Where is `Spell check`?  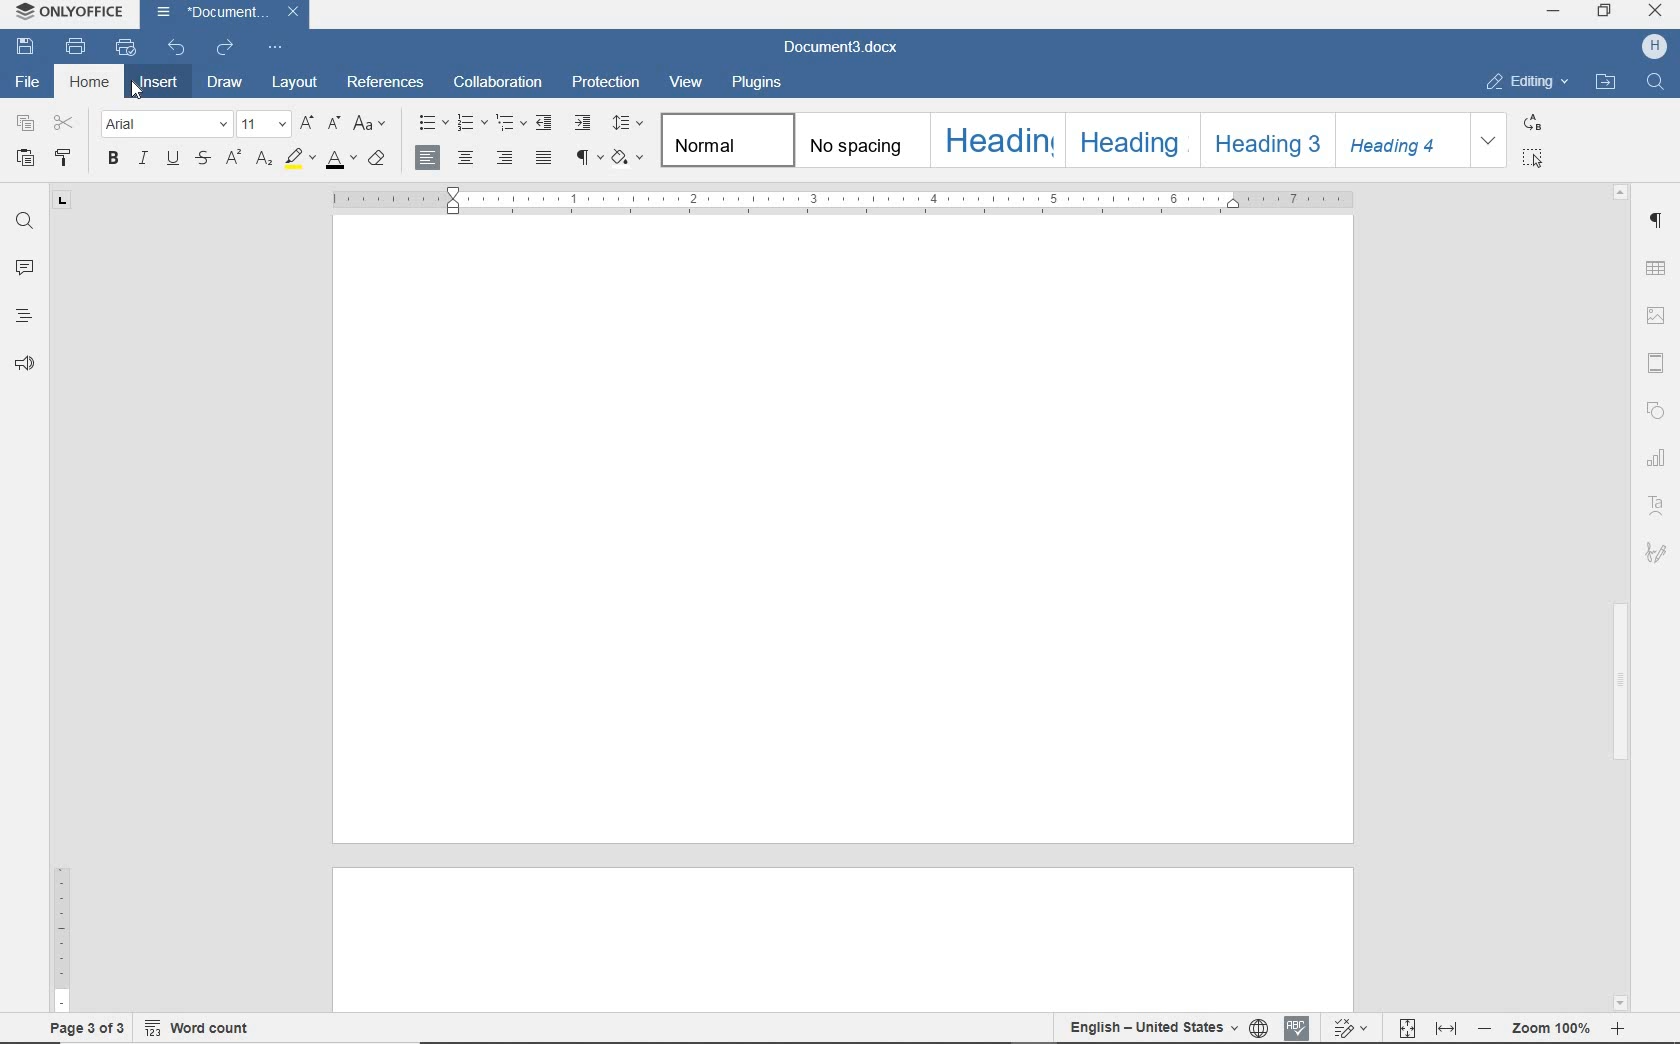
Spell check is located at coordinates (1298, 1025).